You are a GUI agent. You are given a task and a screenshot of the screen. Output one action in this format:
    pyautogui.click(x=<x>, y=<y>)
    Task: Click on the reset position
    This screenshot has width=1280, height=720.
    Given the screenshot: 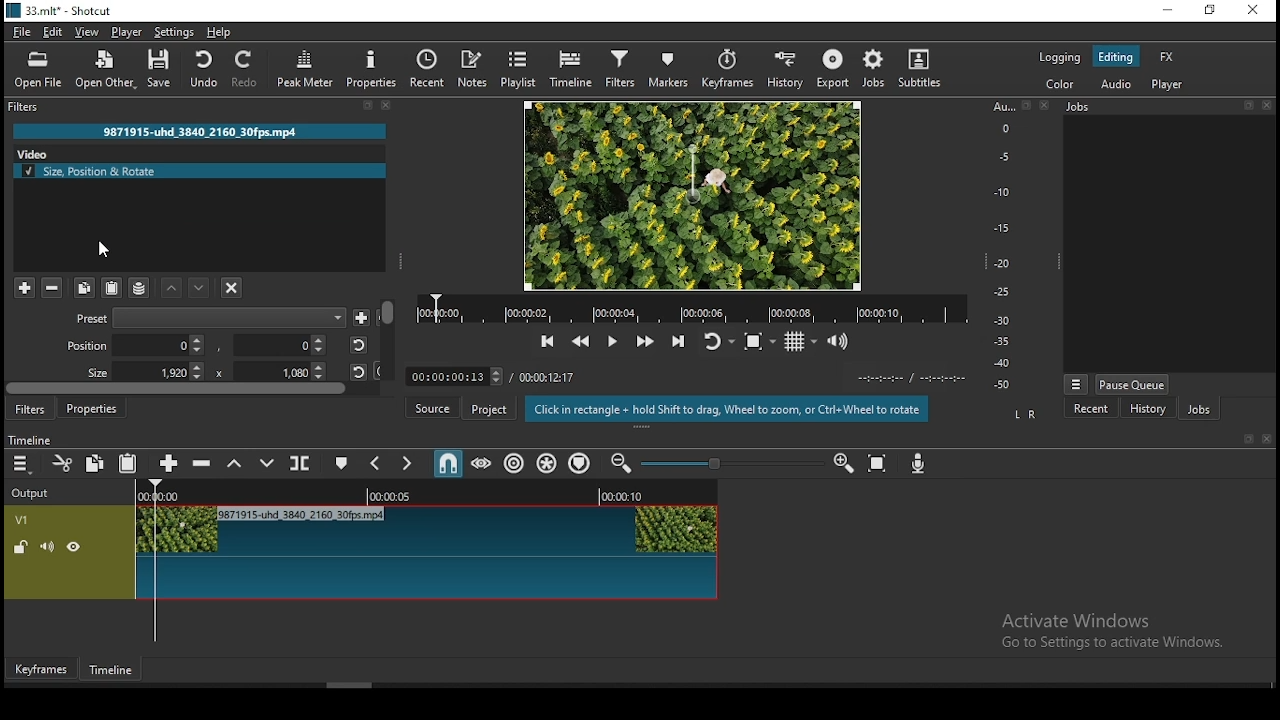 What is the action you would take?
    pyautogui.click(x=360, y=372)
    